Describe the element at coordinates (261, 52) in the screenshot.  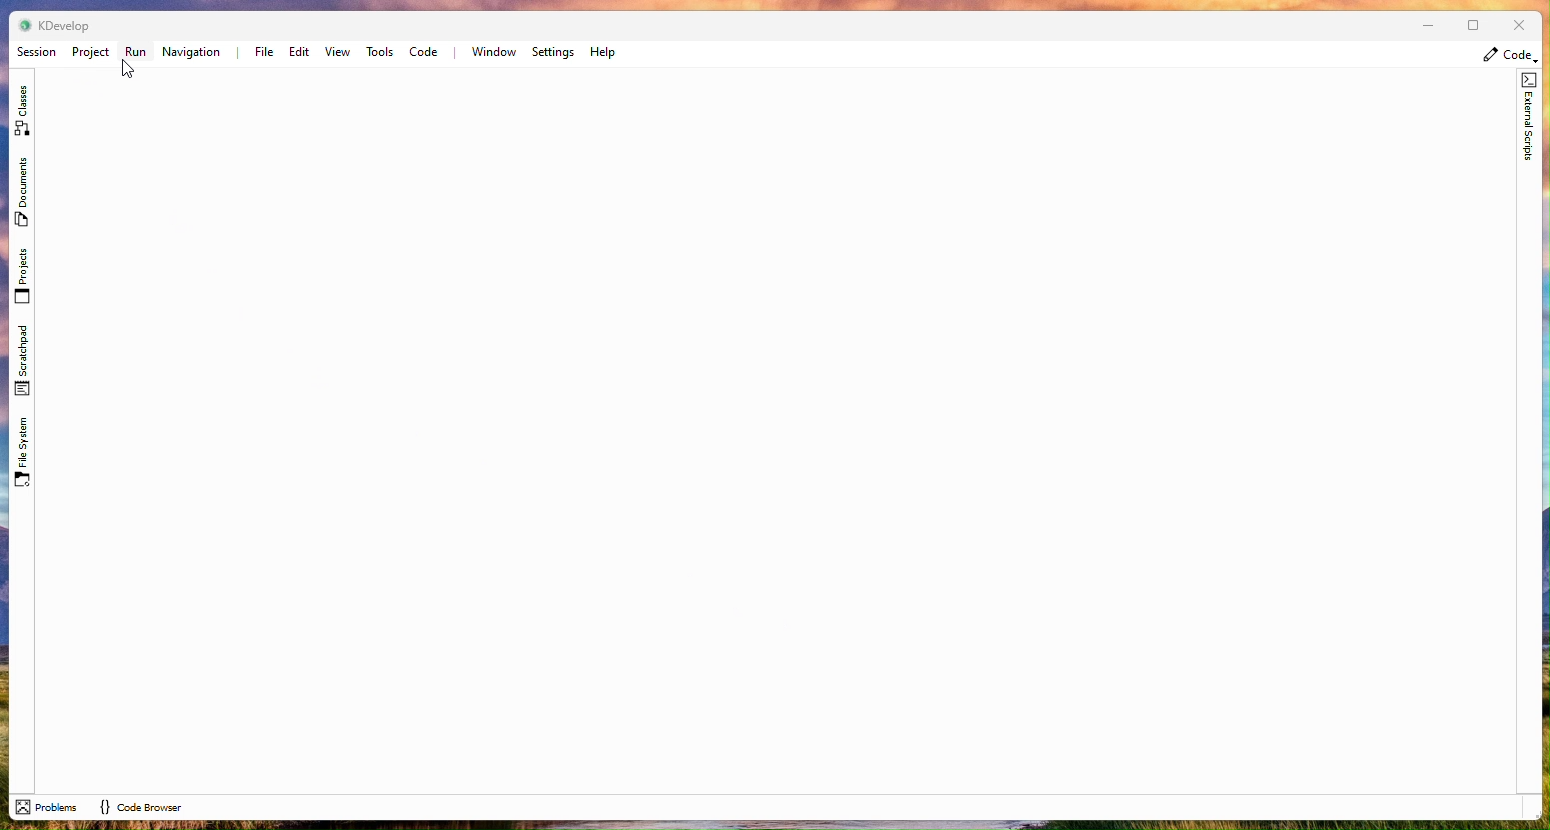
I see `File` at that location.